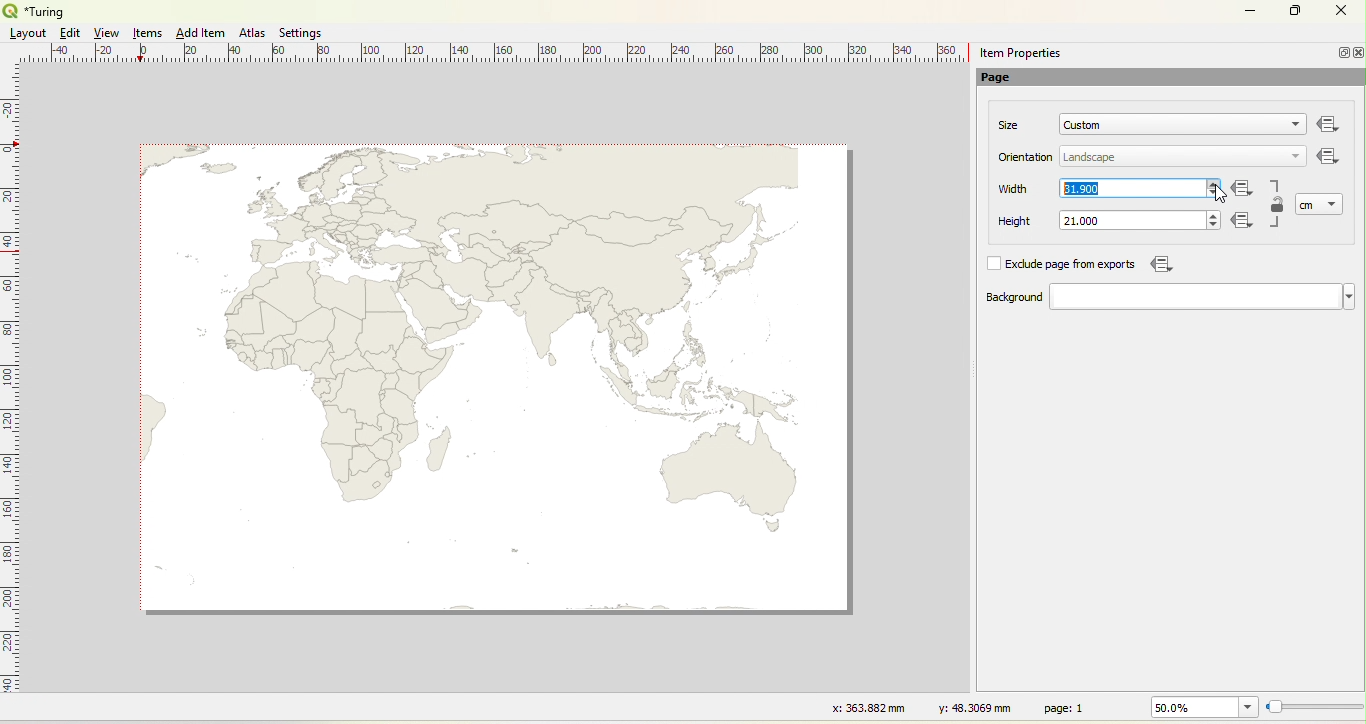 The width and height of the screenshot is (1366, 724). I want to click on Icon, so click(1329, 158).